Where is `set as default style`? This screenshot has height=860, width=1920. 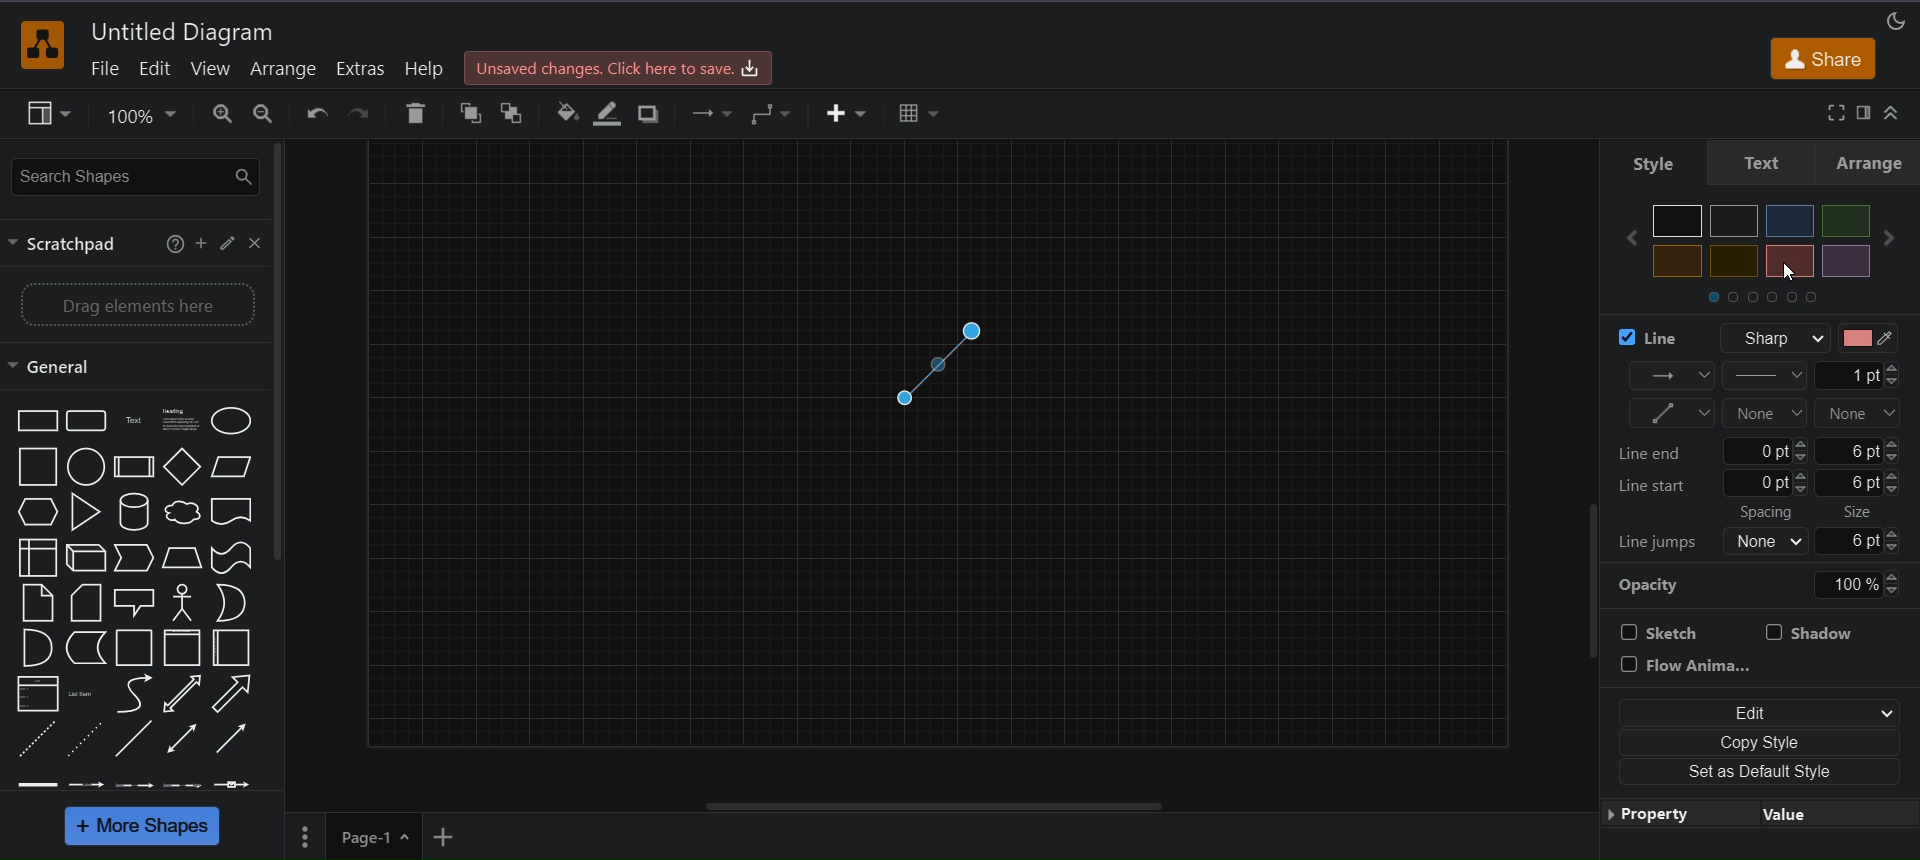 set as default style is located at coordinates (1755, 774).